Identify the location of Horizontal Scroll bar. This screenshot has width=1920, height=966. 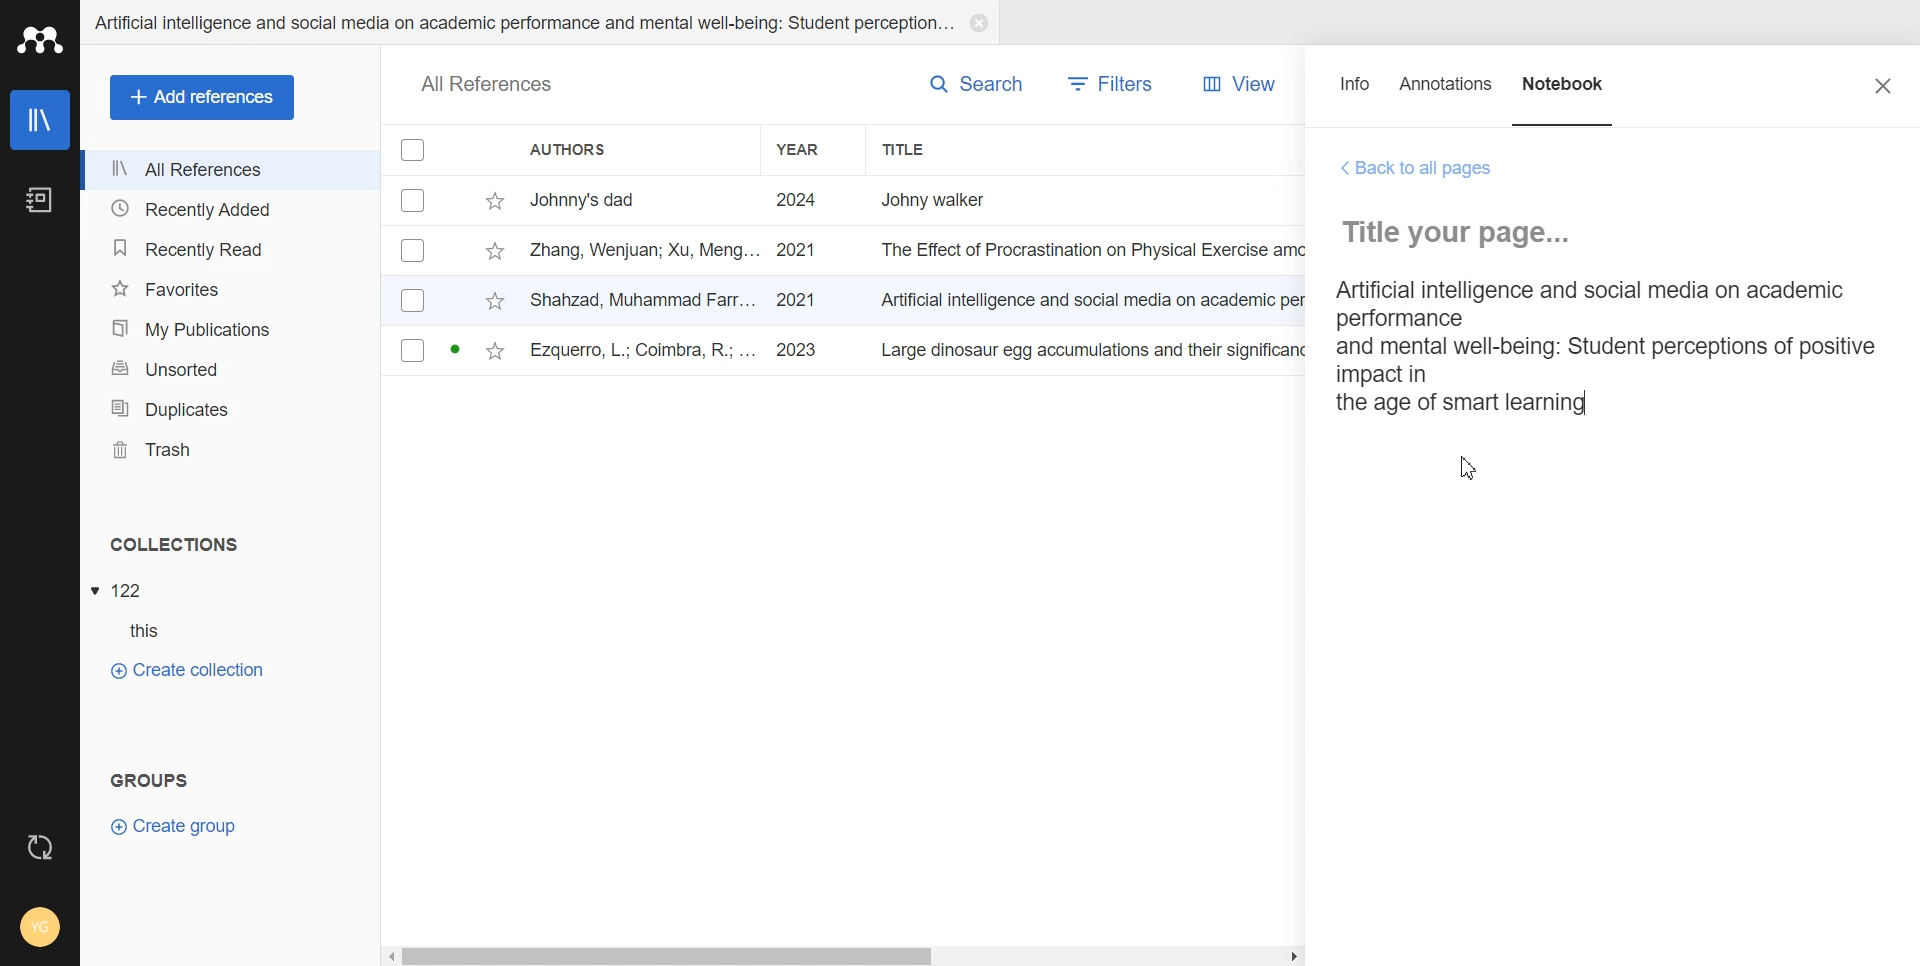
(845, 954).